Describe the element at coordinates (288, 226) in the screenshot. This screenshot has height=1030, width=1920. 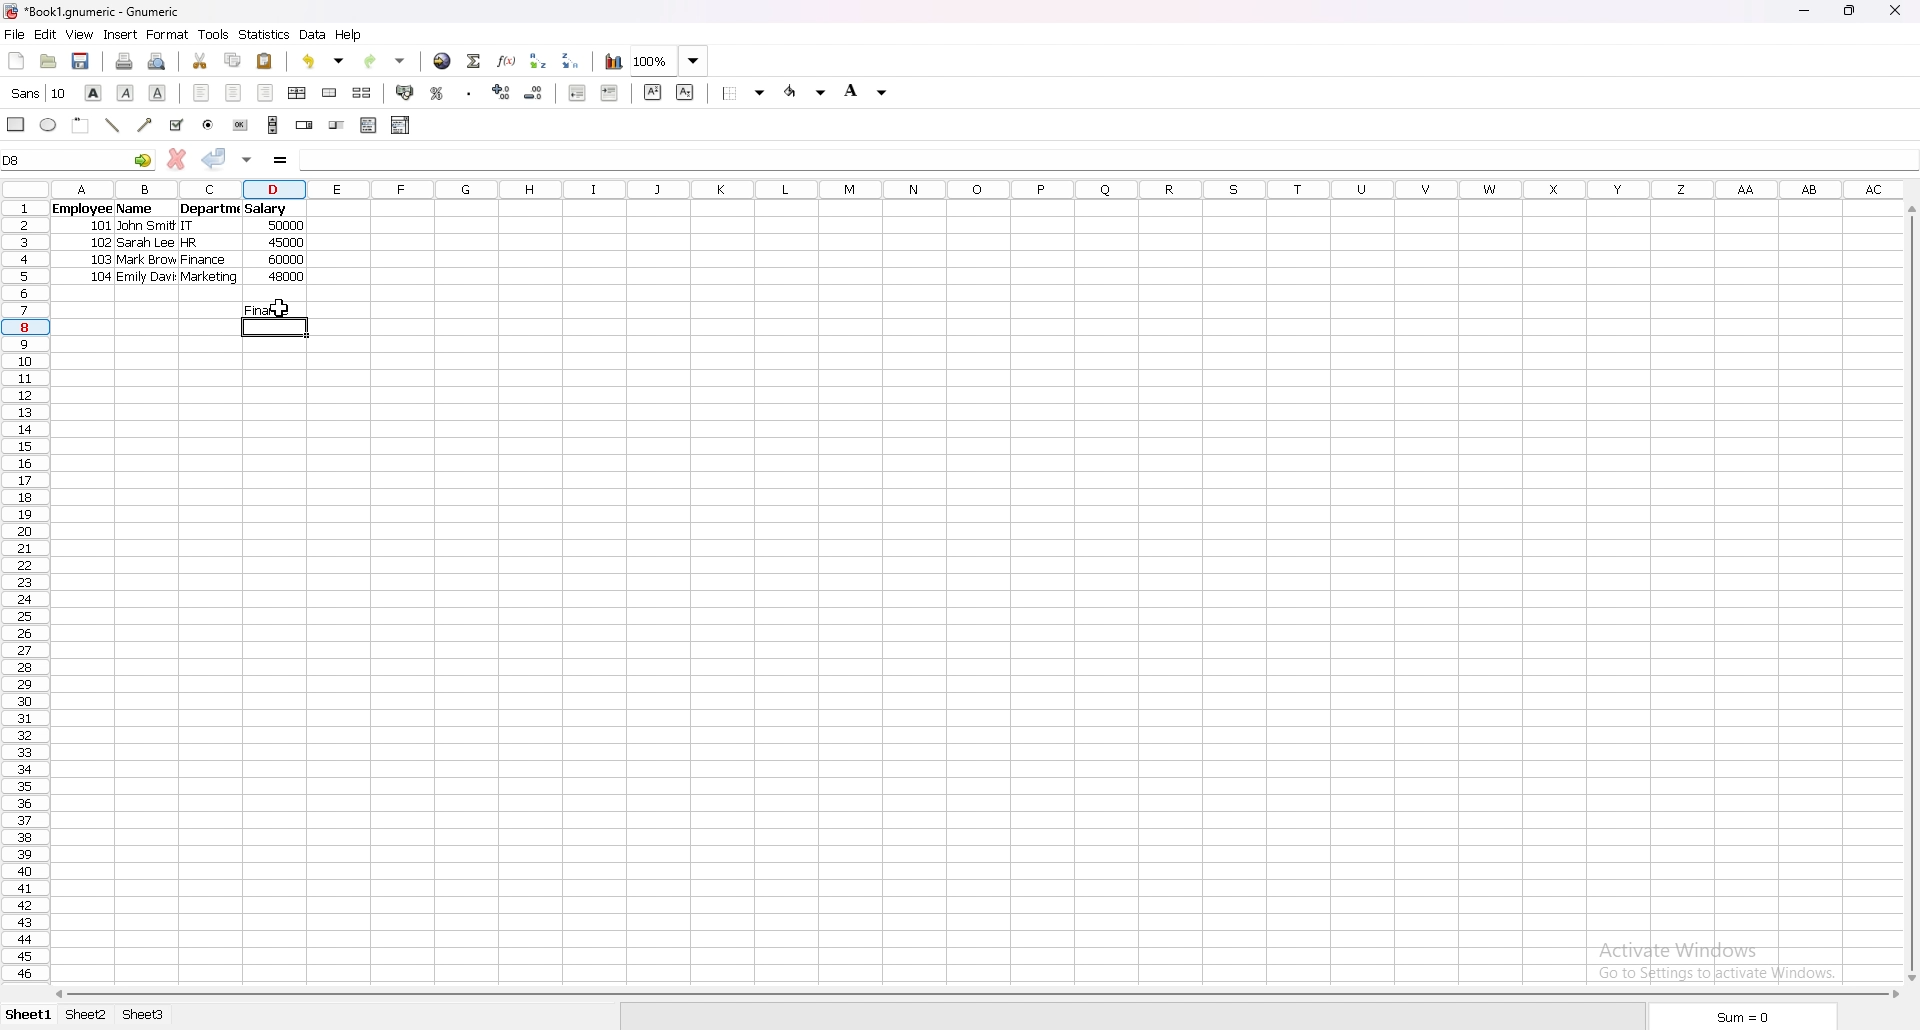
I see `5000` at that location.